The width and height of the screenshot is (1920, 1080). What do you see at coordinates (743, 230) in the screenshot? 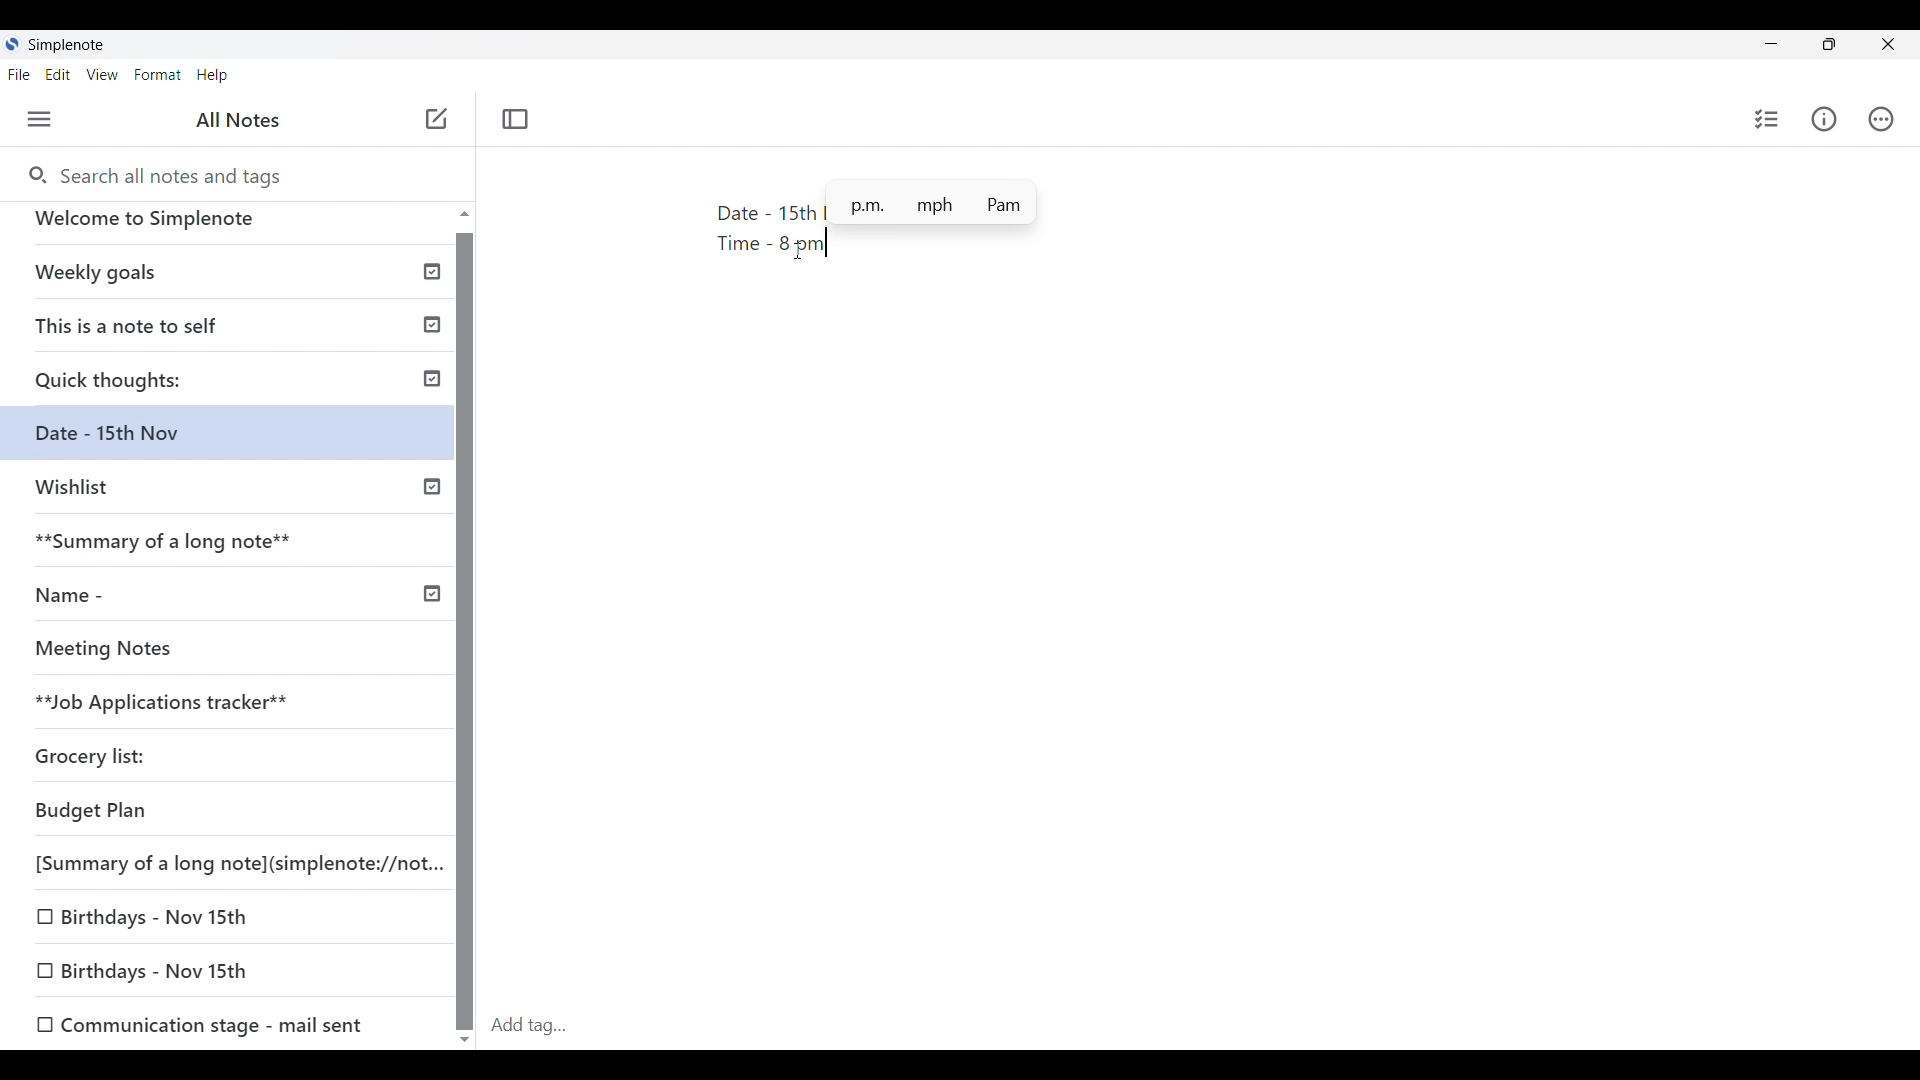
I see `Text pasted` at bounding box center [743, 230].